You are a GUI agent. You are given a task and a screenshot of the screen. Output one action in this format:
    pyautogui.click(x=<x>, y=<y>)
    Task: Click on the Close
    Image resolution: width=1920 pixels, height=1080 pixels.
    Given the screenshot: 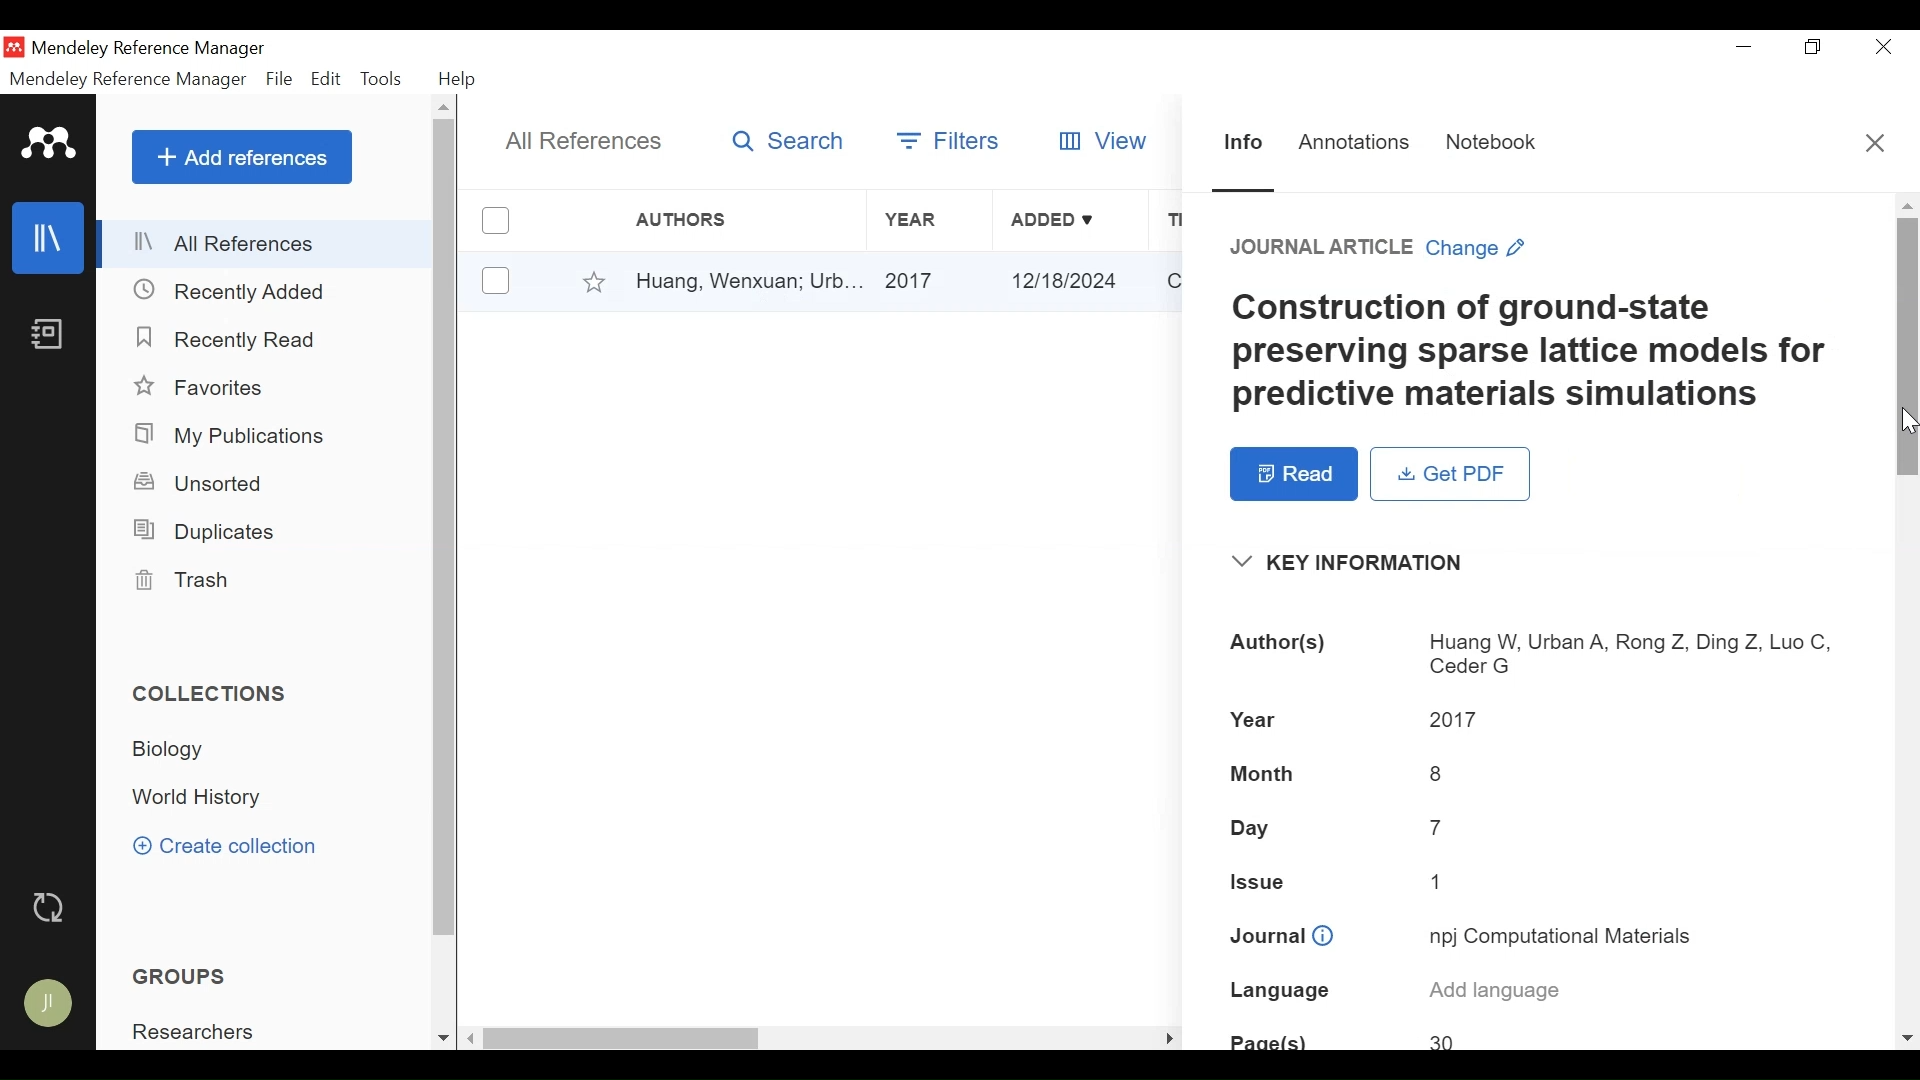 What is the action you would take?
    pyautogui.click(x=1873, y=141)
    